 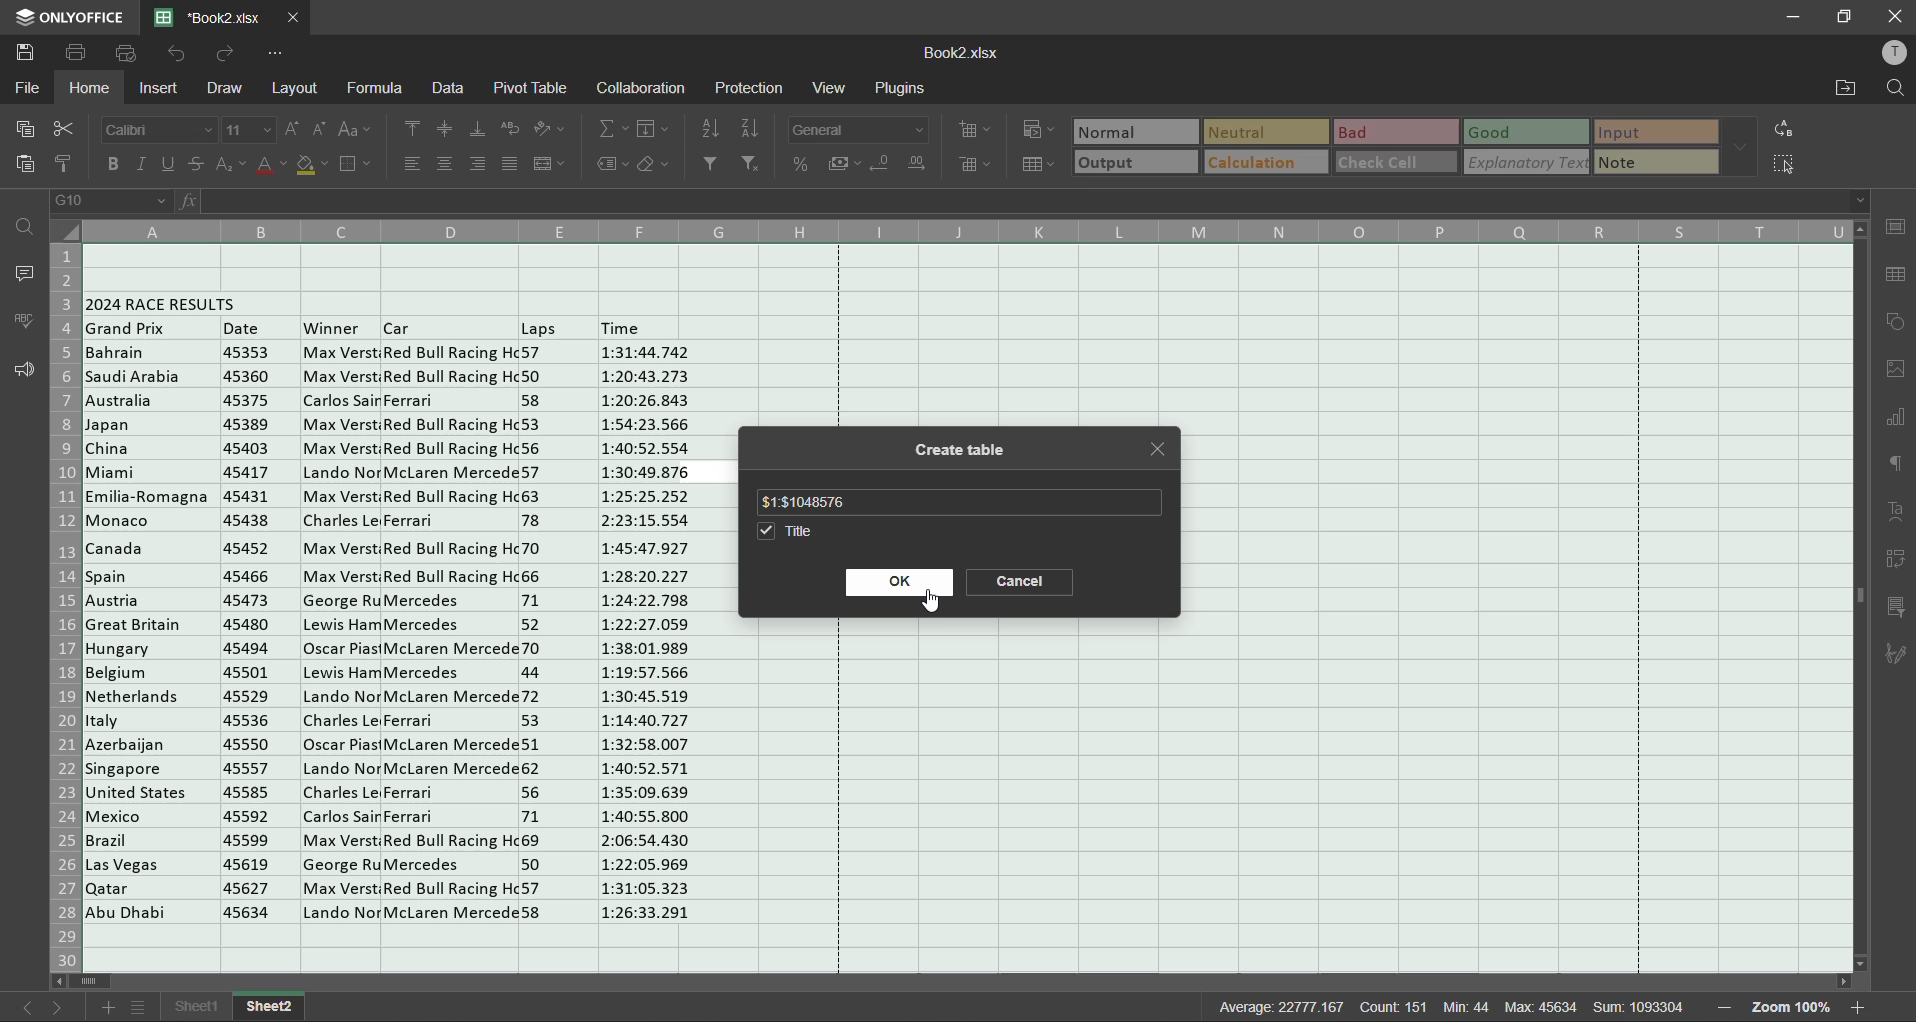 I want to click on home, so click(x=90, y=89).